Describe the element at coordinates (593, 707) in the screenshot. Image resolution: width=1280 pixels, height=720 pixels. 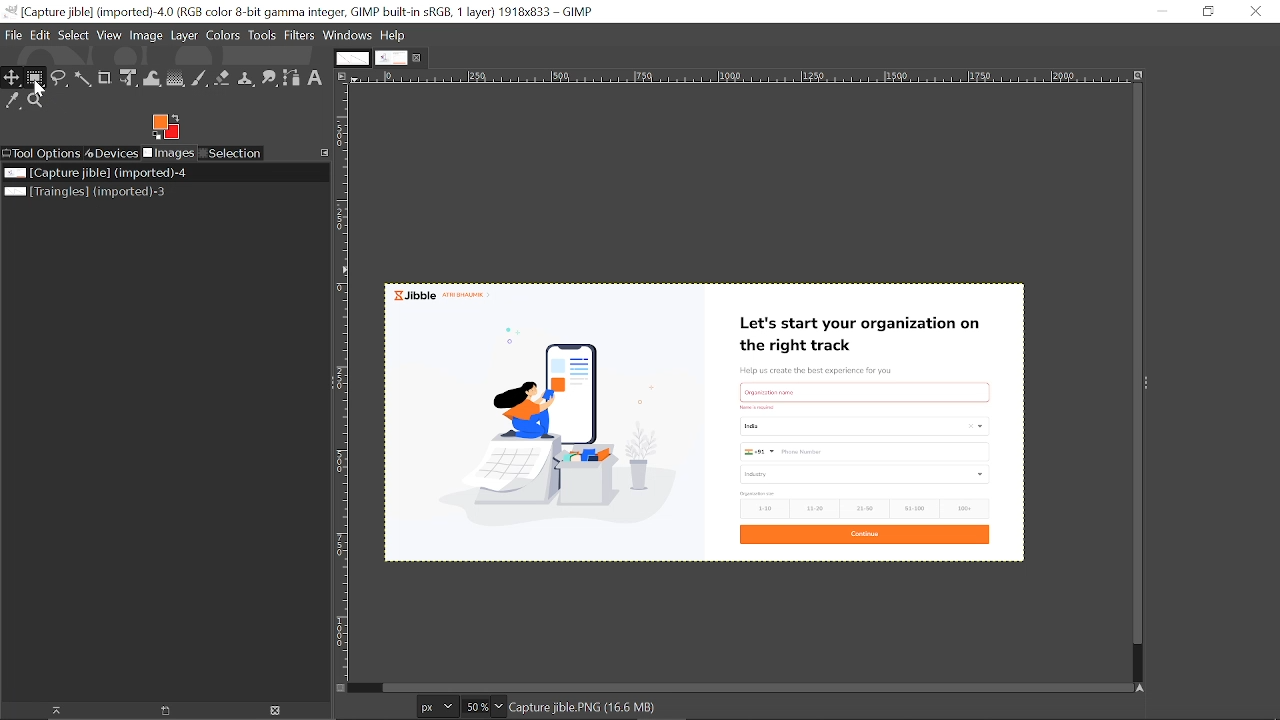
I see `Current image format and size` at that location.